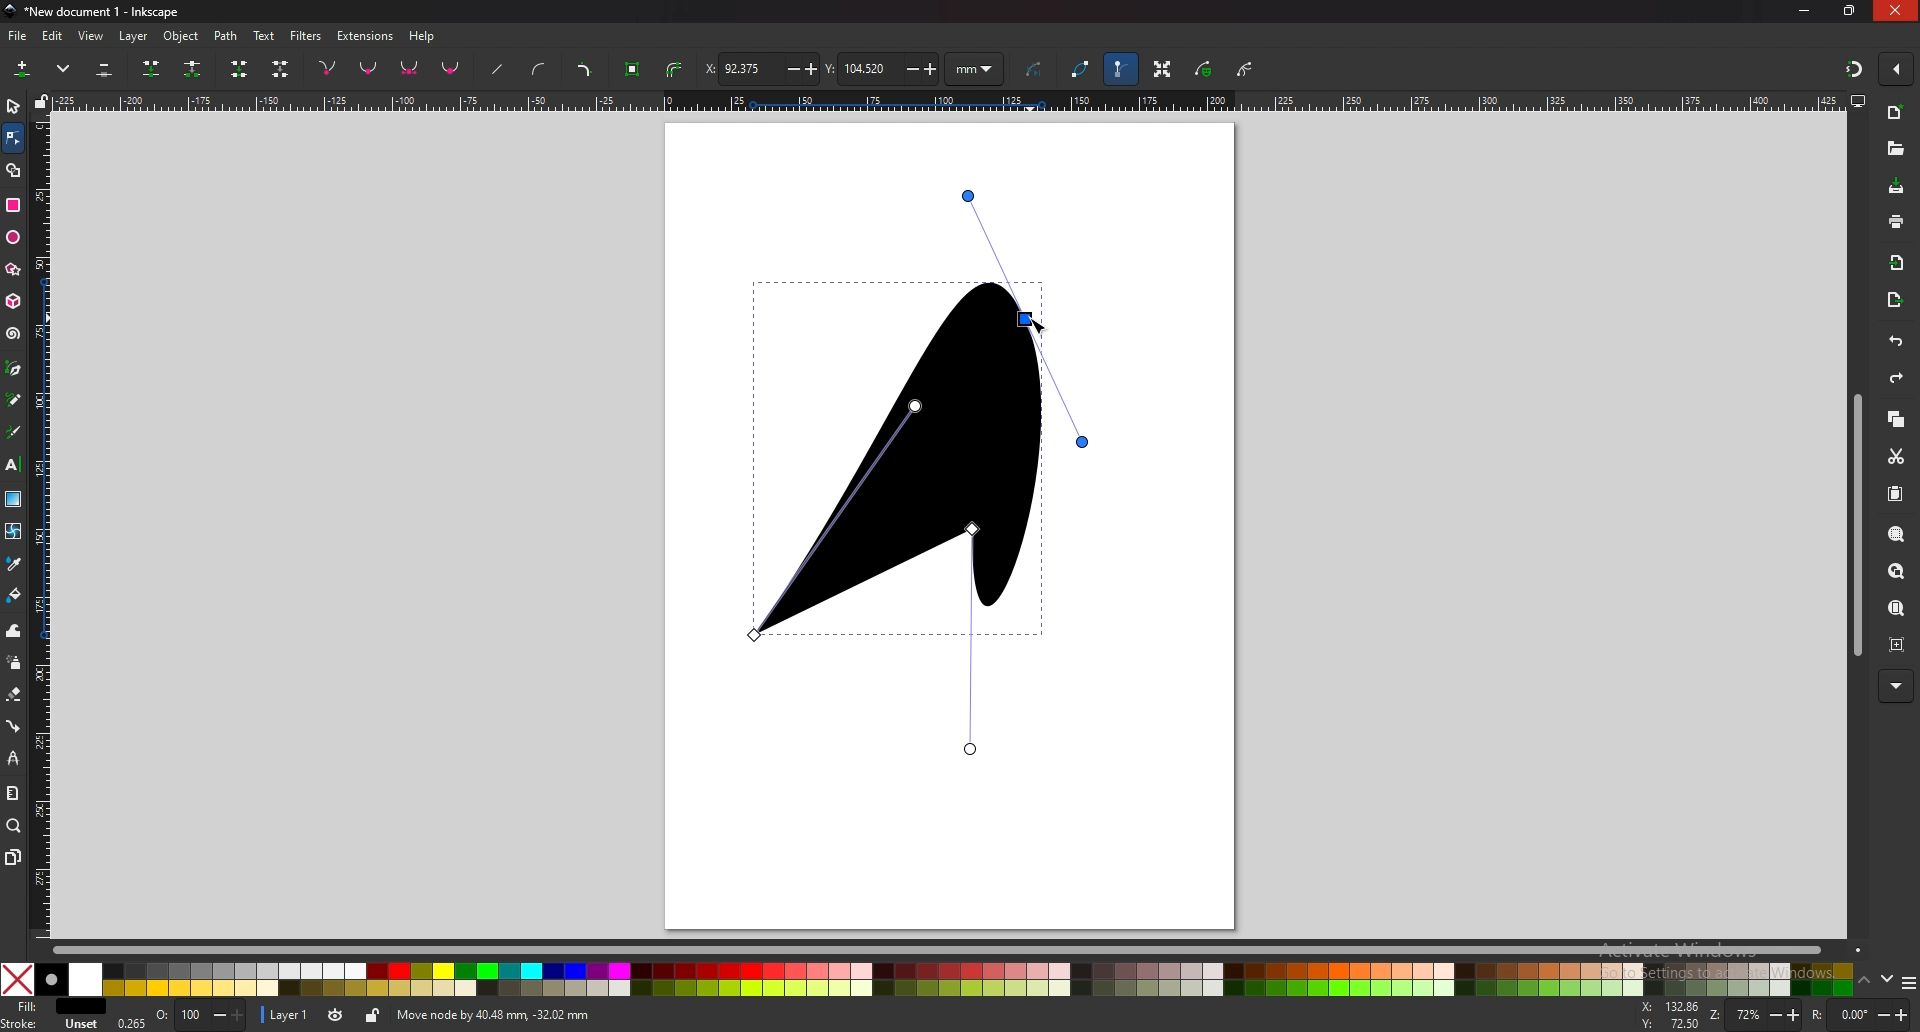 The height and width of the screenshot is (1032, 1920). I want to click on zoom drawing, so click(1898, 572).